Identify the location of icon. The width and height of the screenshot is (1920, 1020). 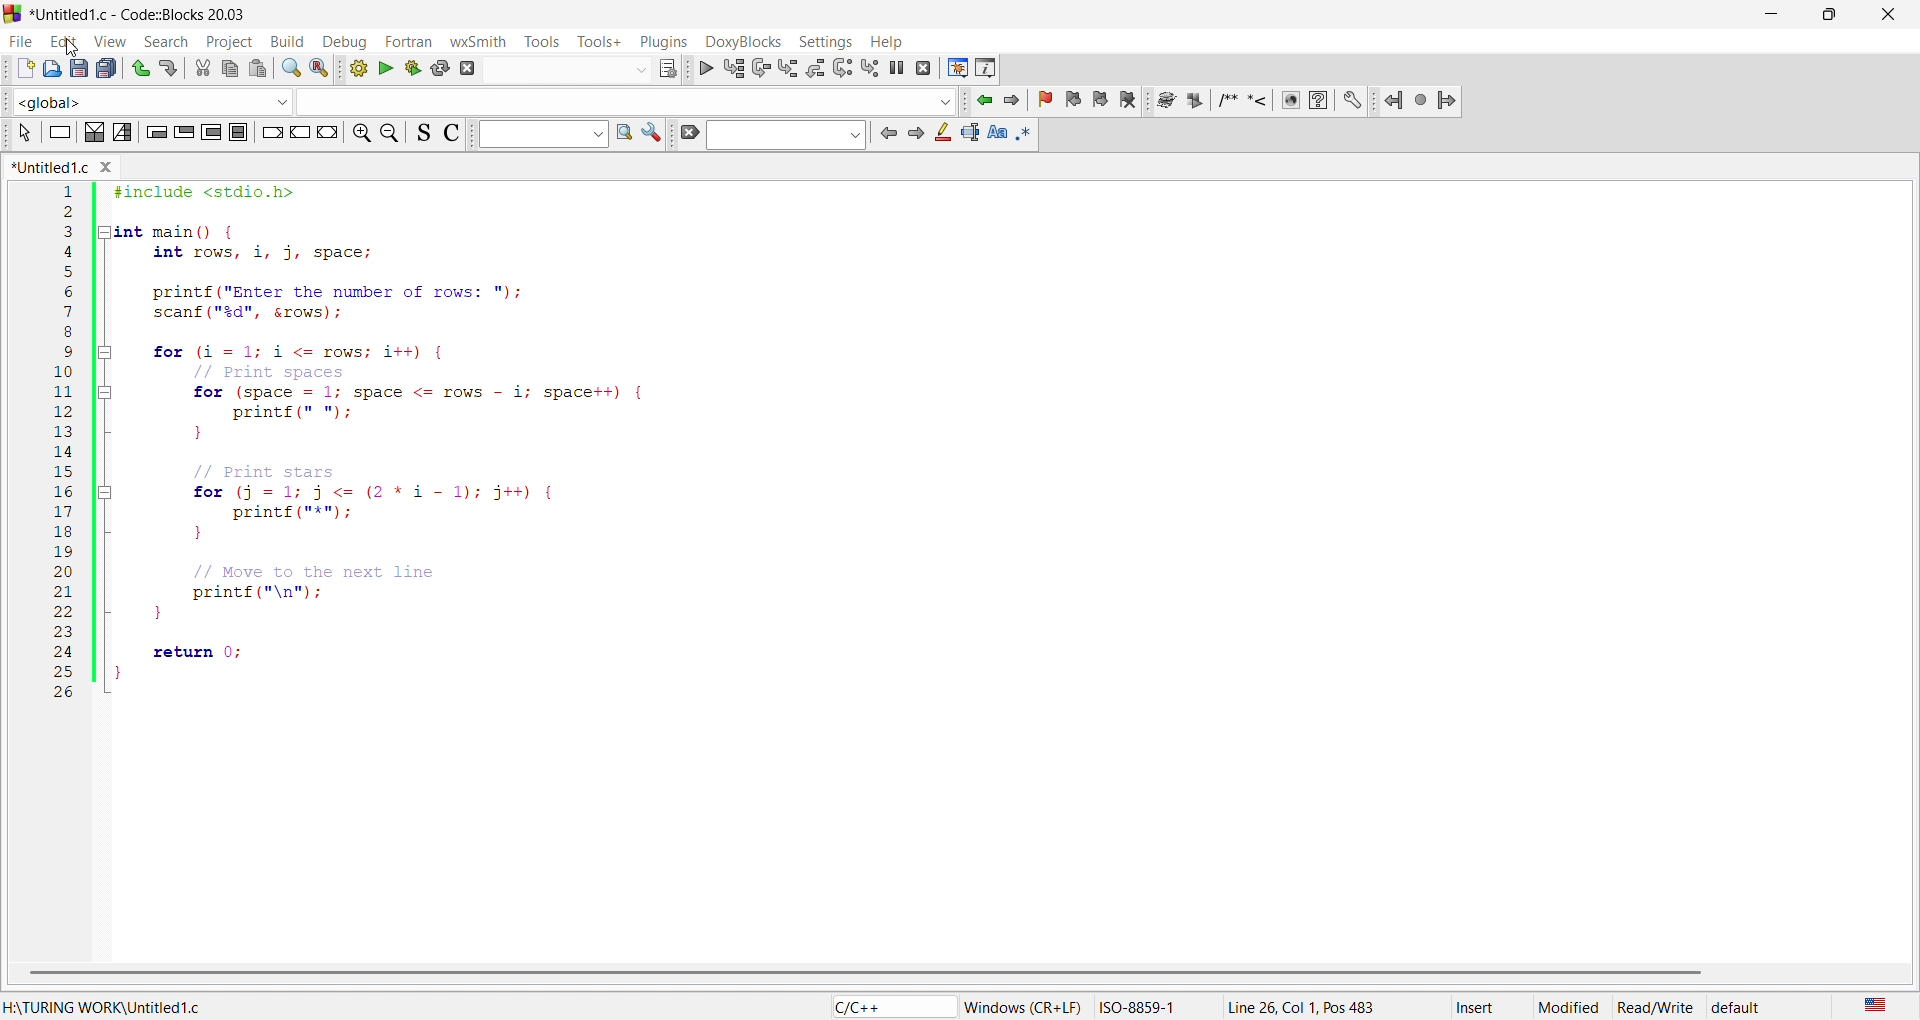
(885, 133).